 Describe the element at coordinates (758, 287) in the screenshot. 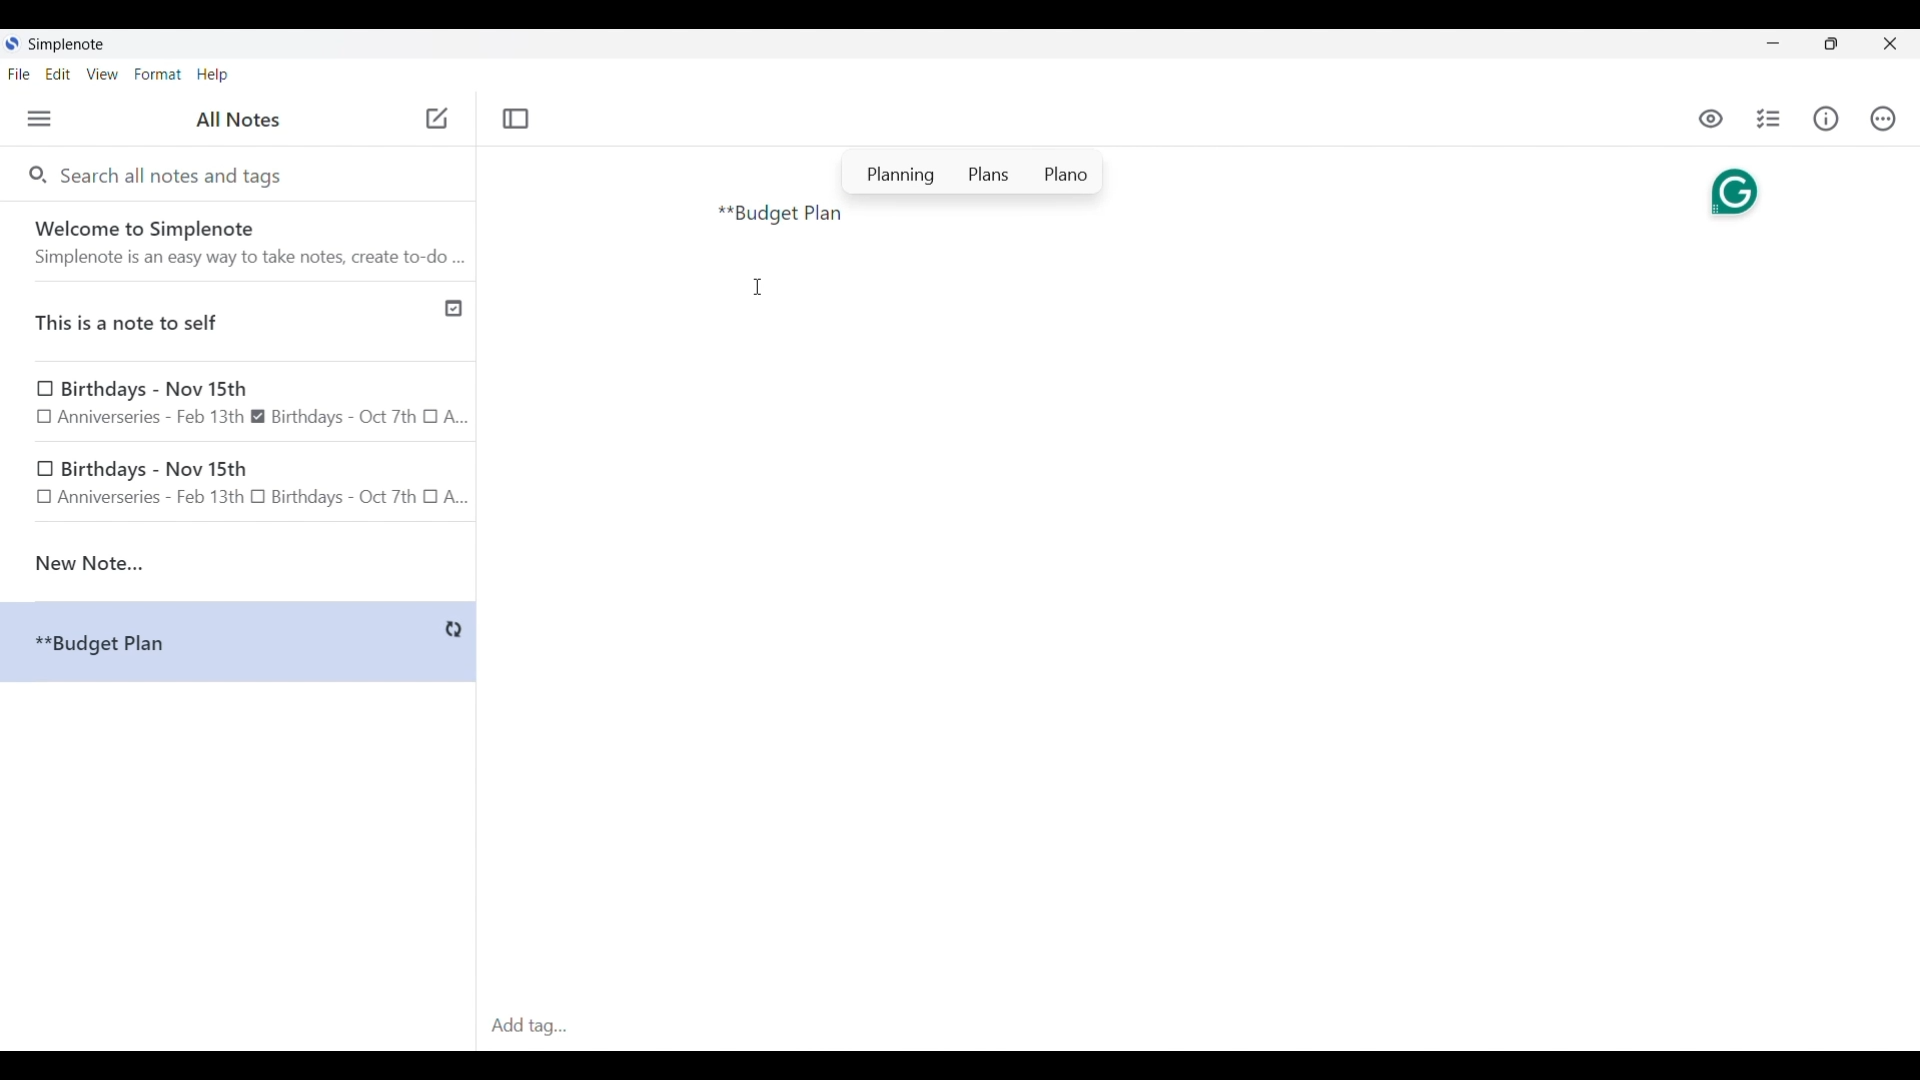

I see `Cursor position unchanged while typing in "**"` at that location.